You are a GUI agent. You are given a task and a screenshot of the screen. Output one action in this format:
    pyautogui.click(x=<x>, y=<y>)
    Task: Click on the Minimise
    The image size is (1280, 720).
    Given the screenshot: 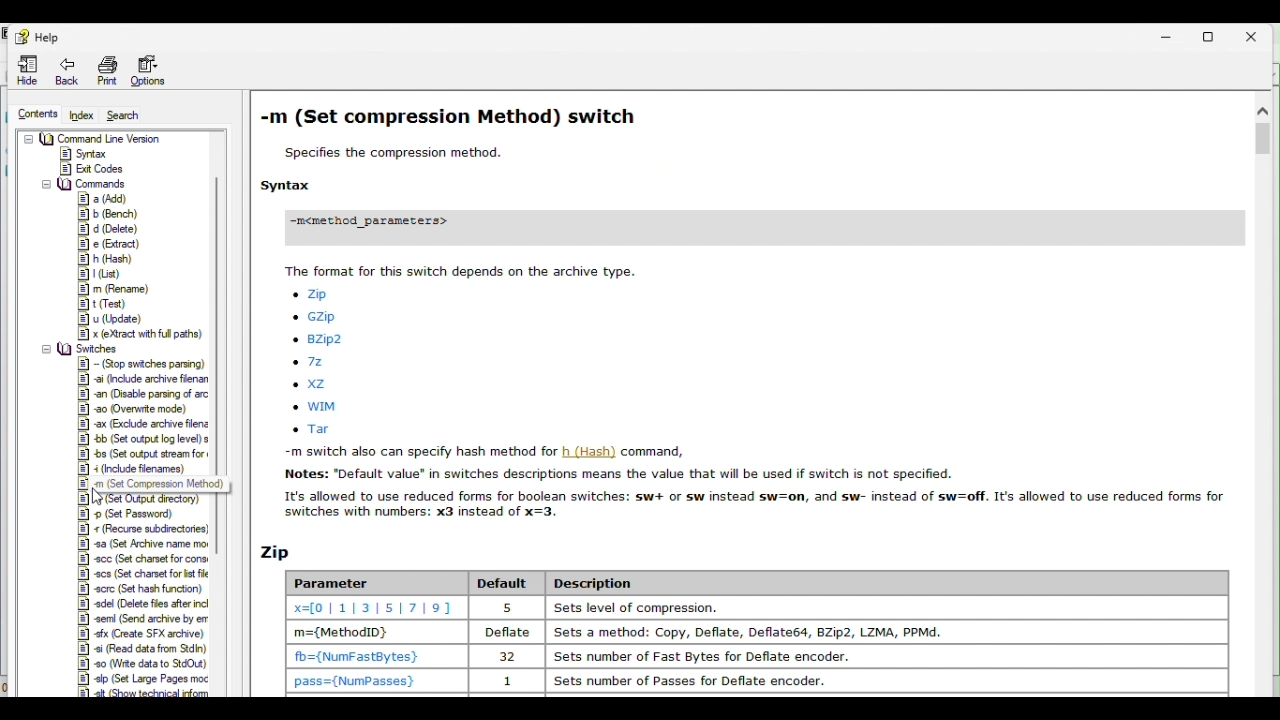 What is the action you would take?
    pyautogui.click(x=1169, y=34)
    